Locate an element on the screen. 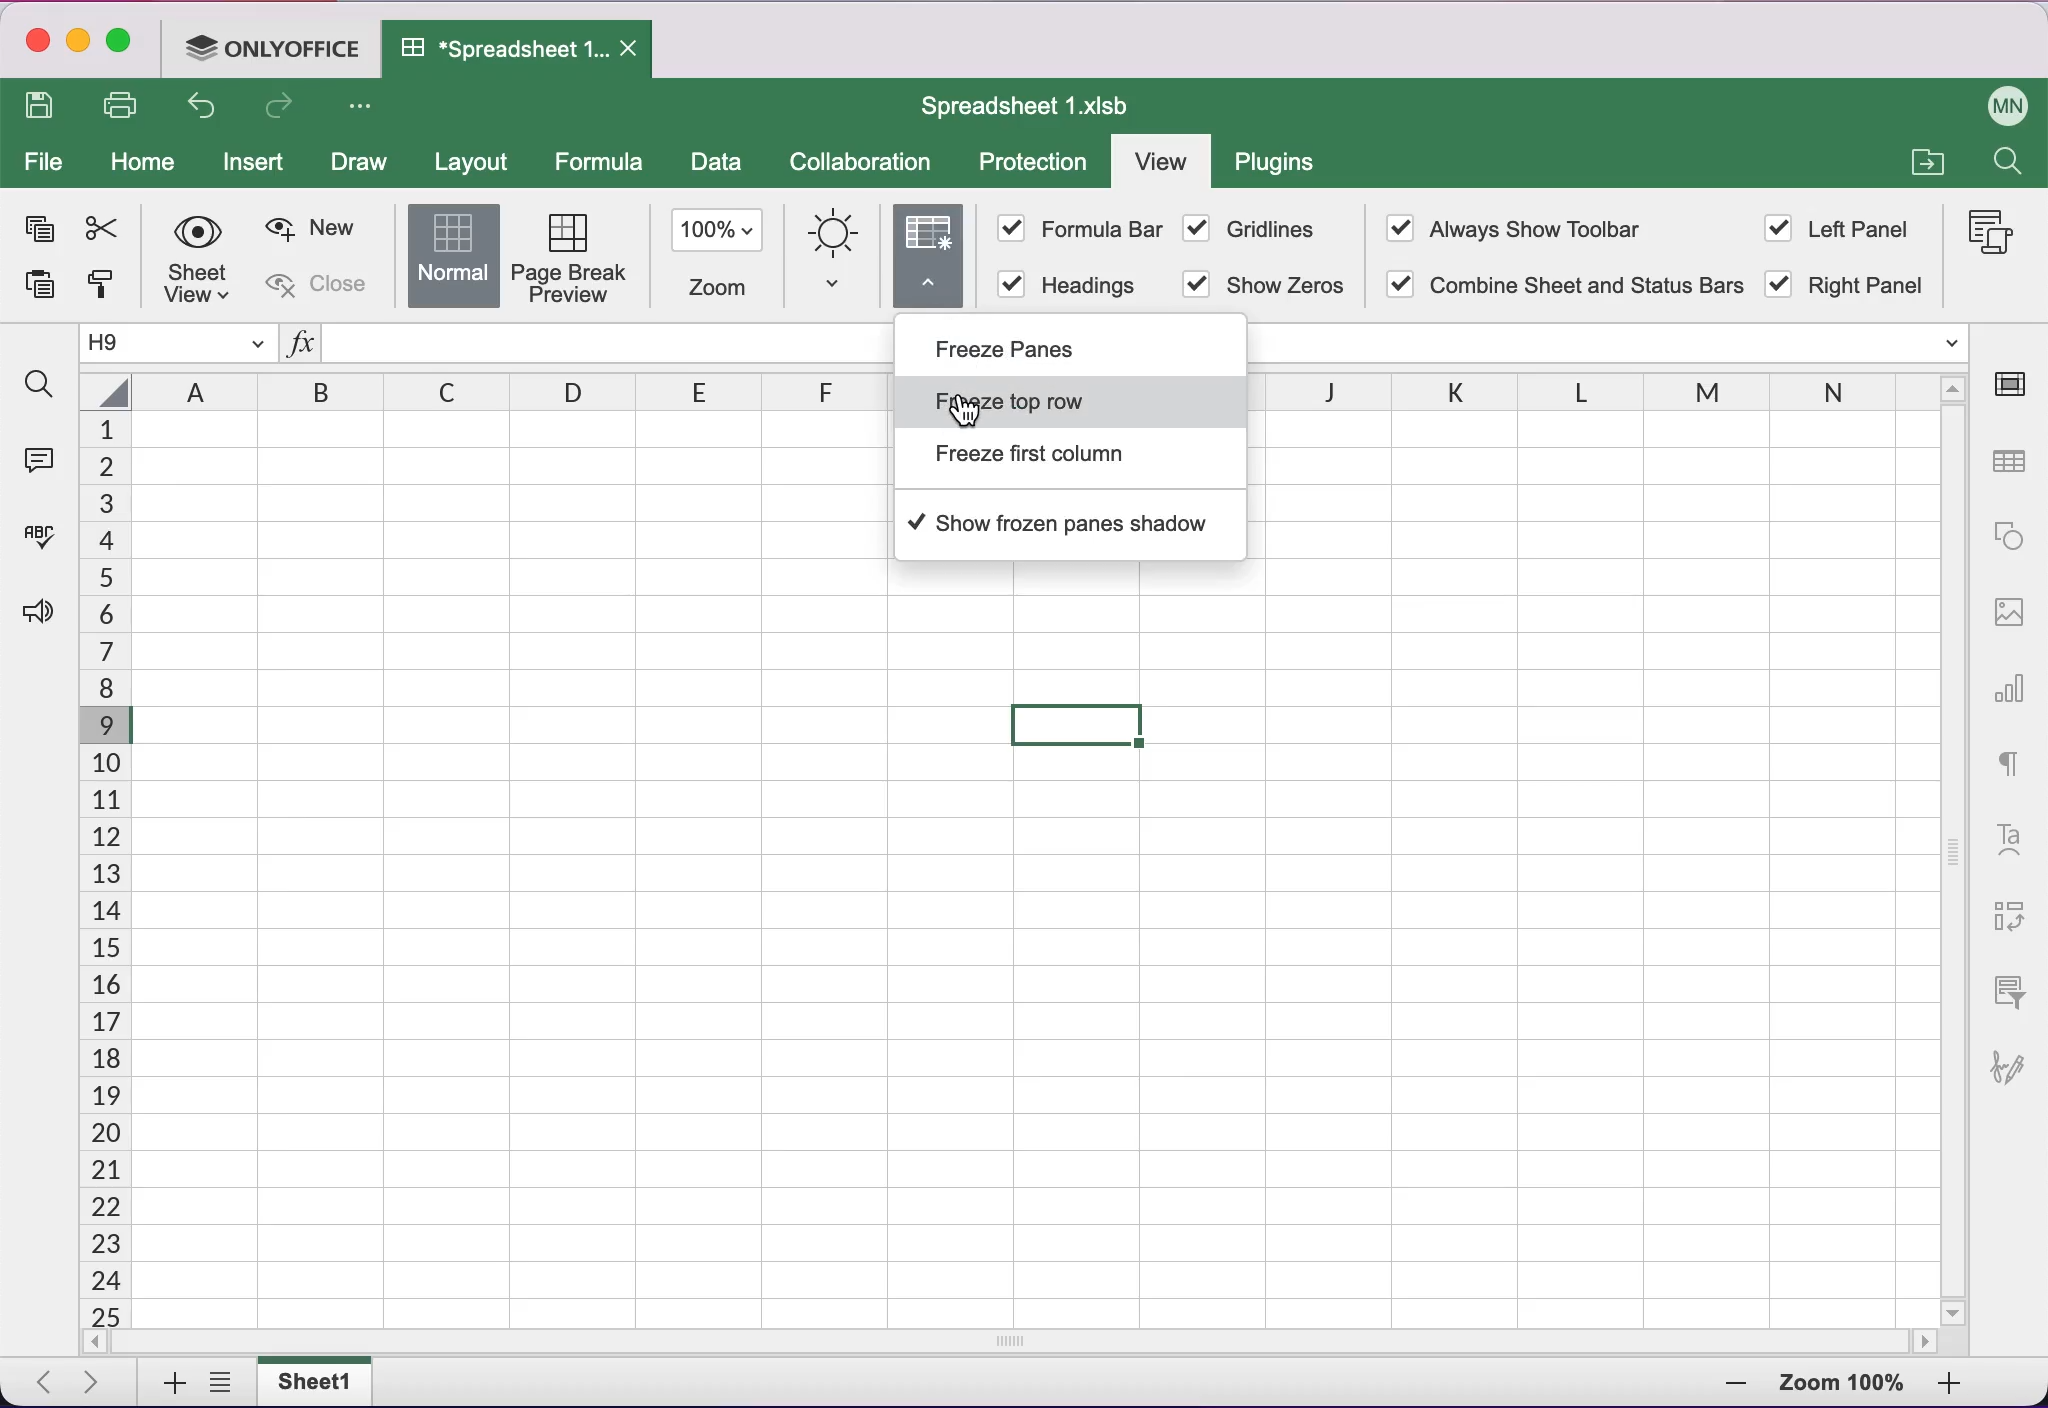 Image resolution: width=2048 pixels, height=1408 pixels. show frozen shadow is located at coordinates (1064, 522).